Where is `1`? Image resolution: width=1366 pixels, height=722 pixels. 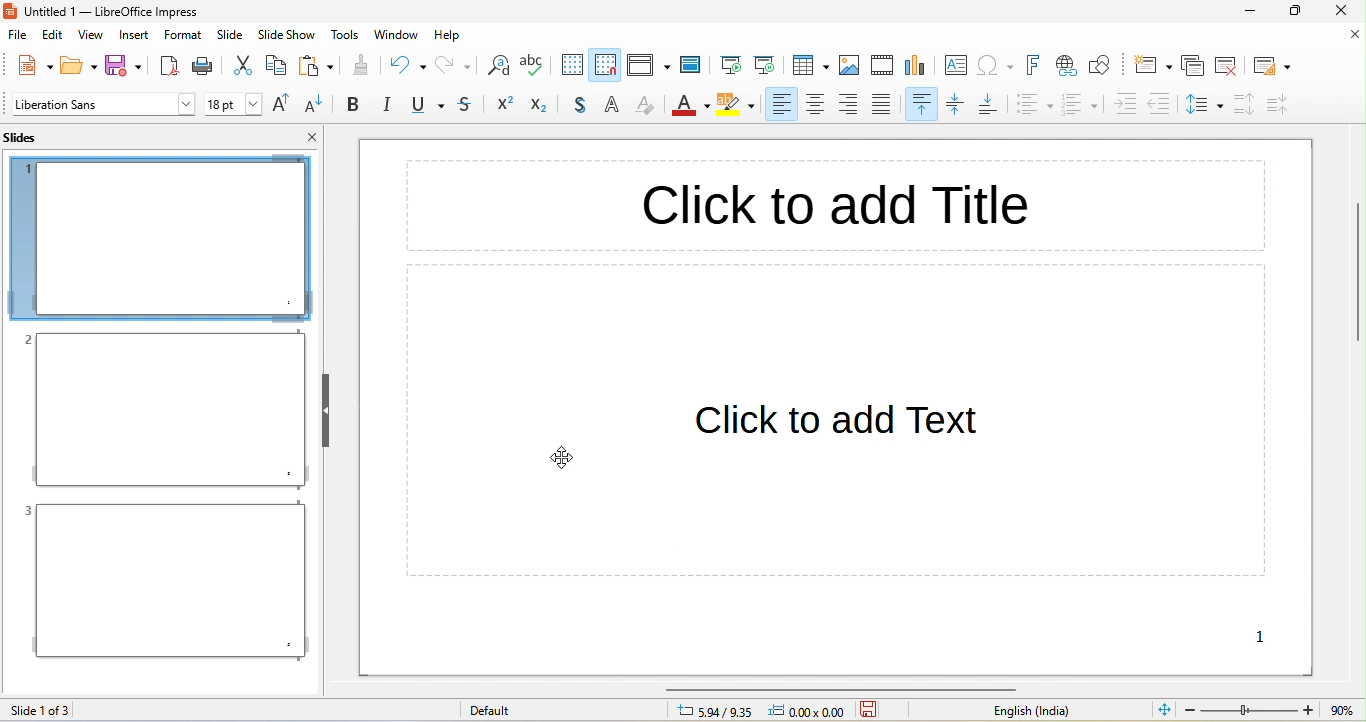 1 is located at coordinates (1263, 638).